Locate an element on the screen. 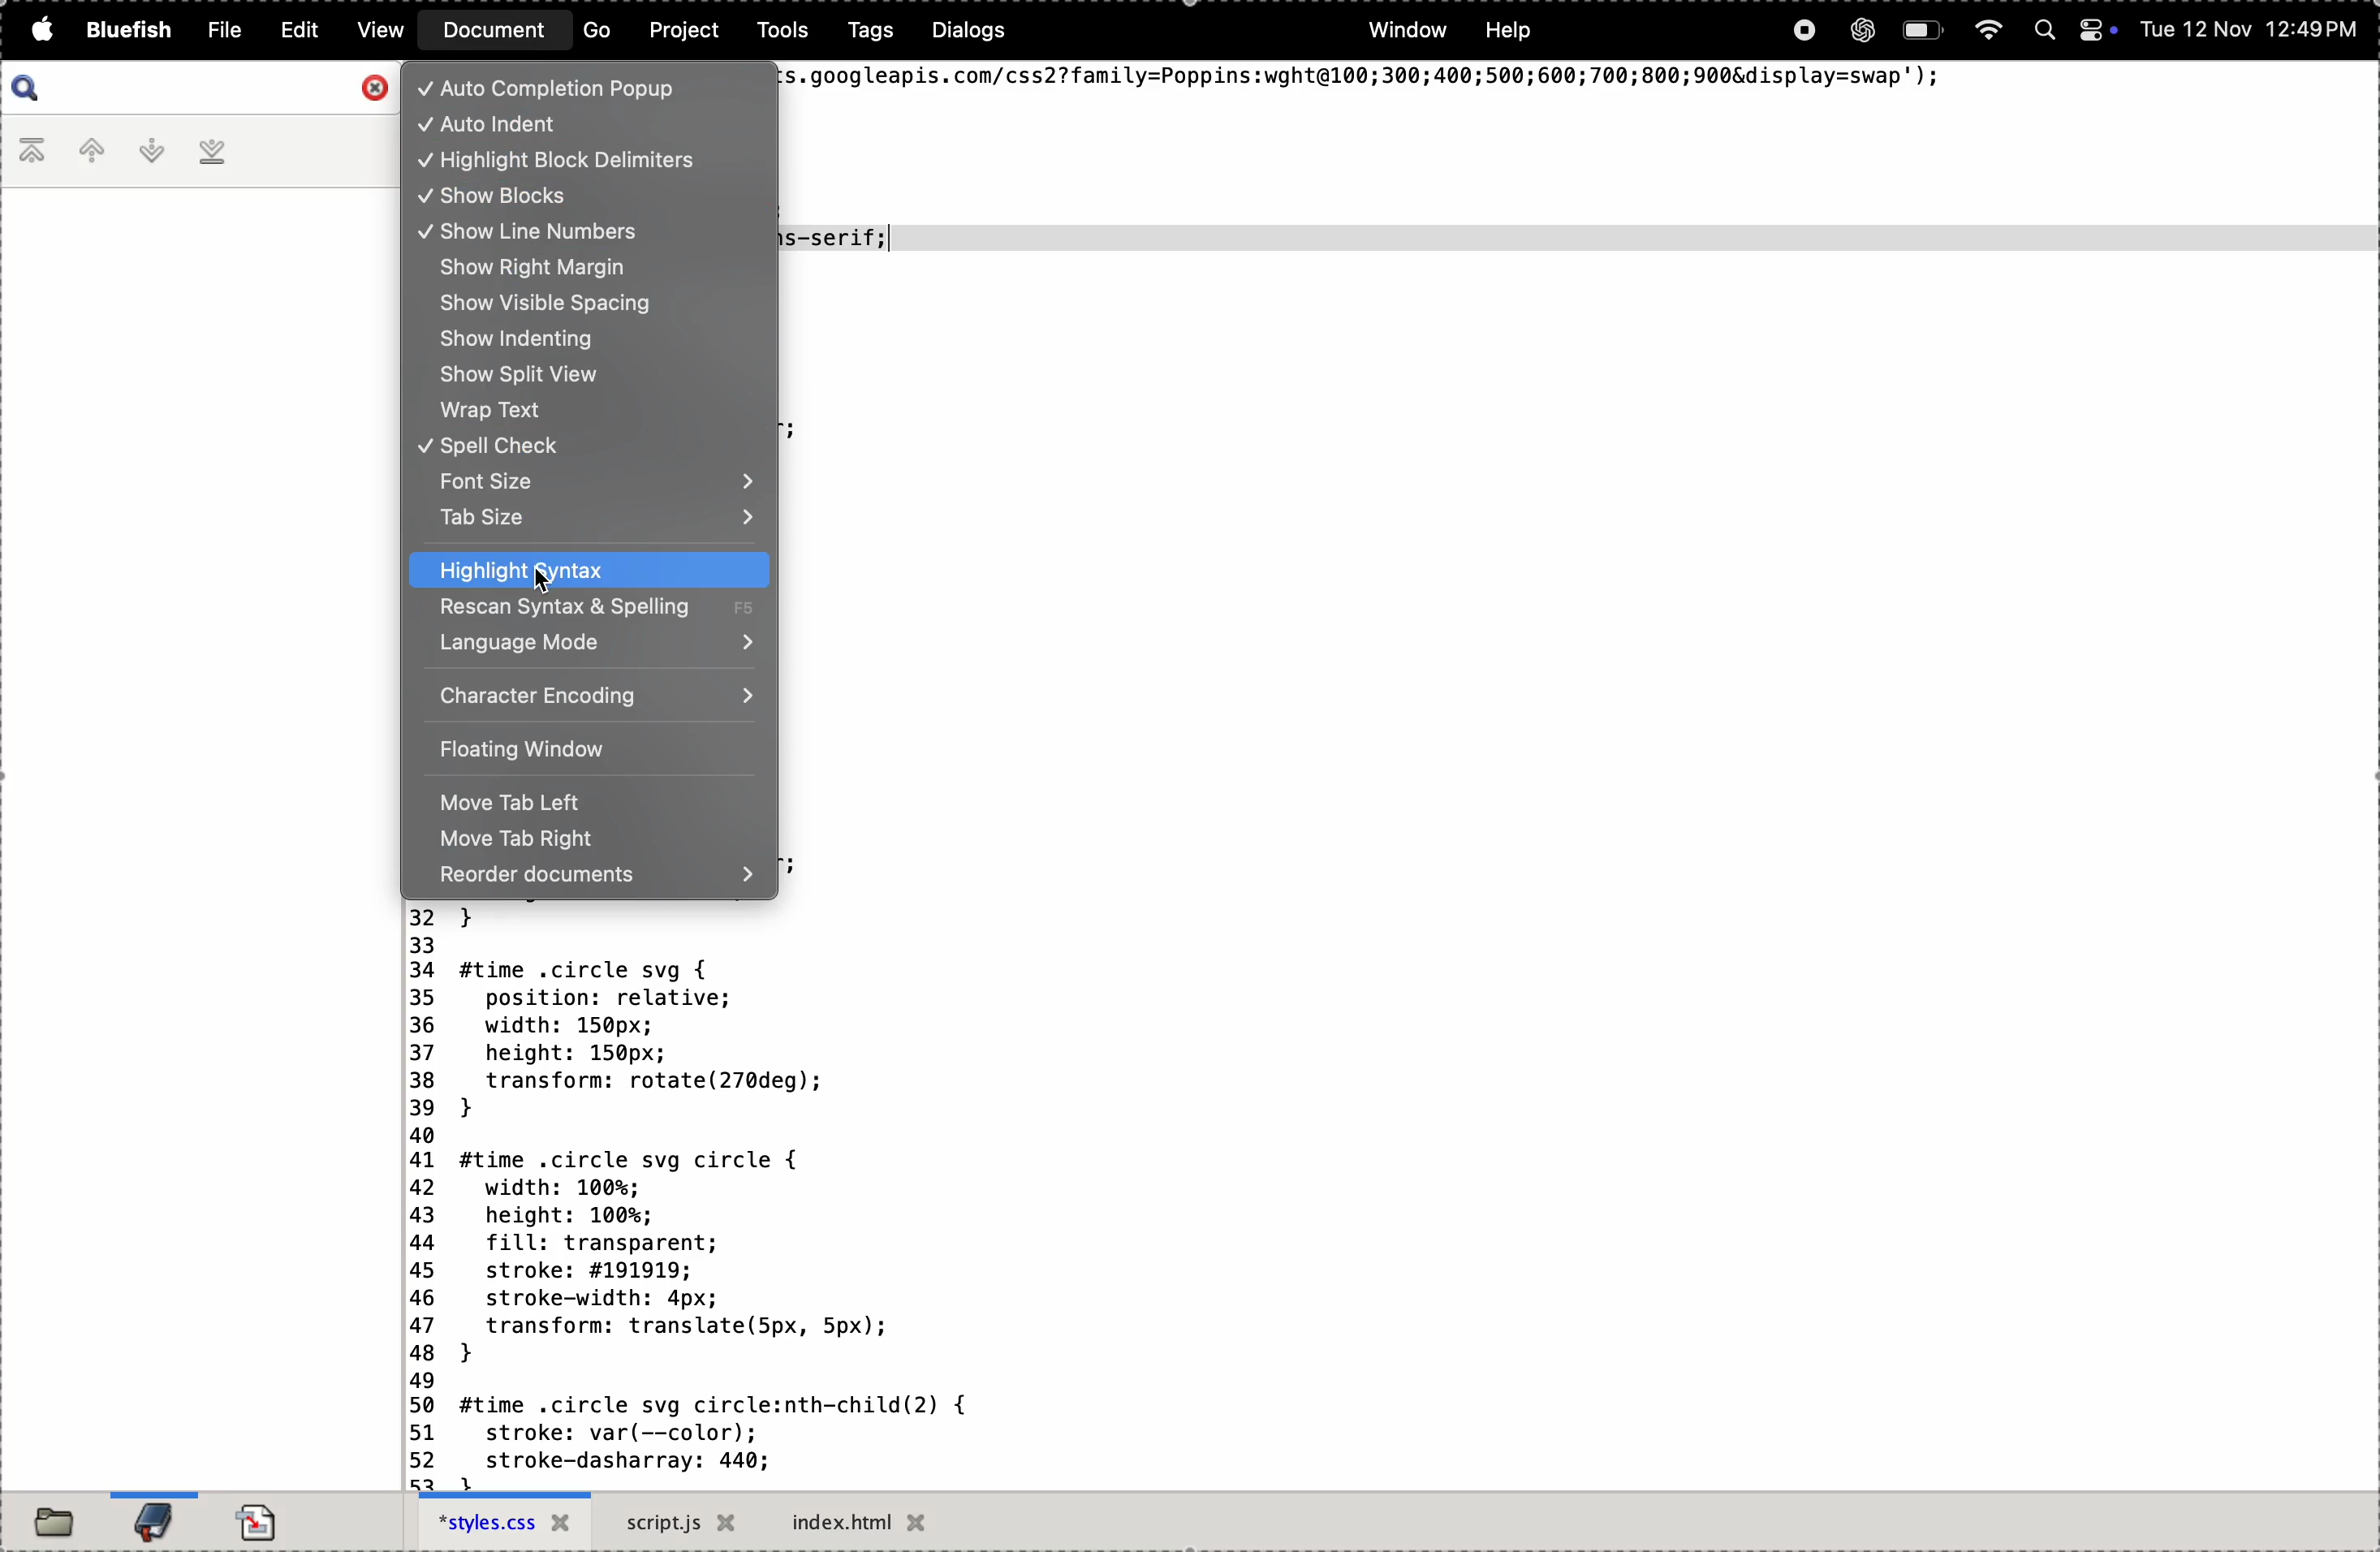 The height and width of the screenshot is (1552, 2380). recorder documents is located at coordinates (600, 879).